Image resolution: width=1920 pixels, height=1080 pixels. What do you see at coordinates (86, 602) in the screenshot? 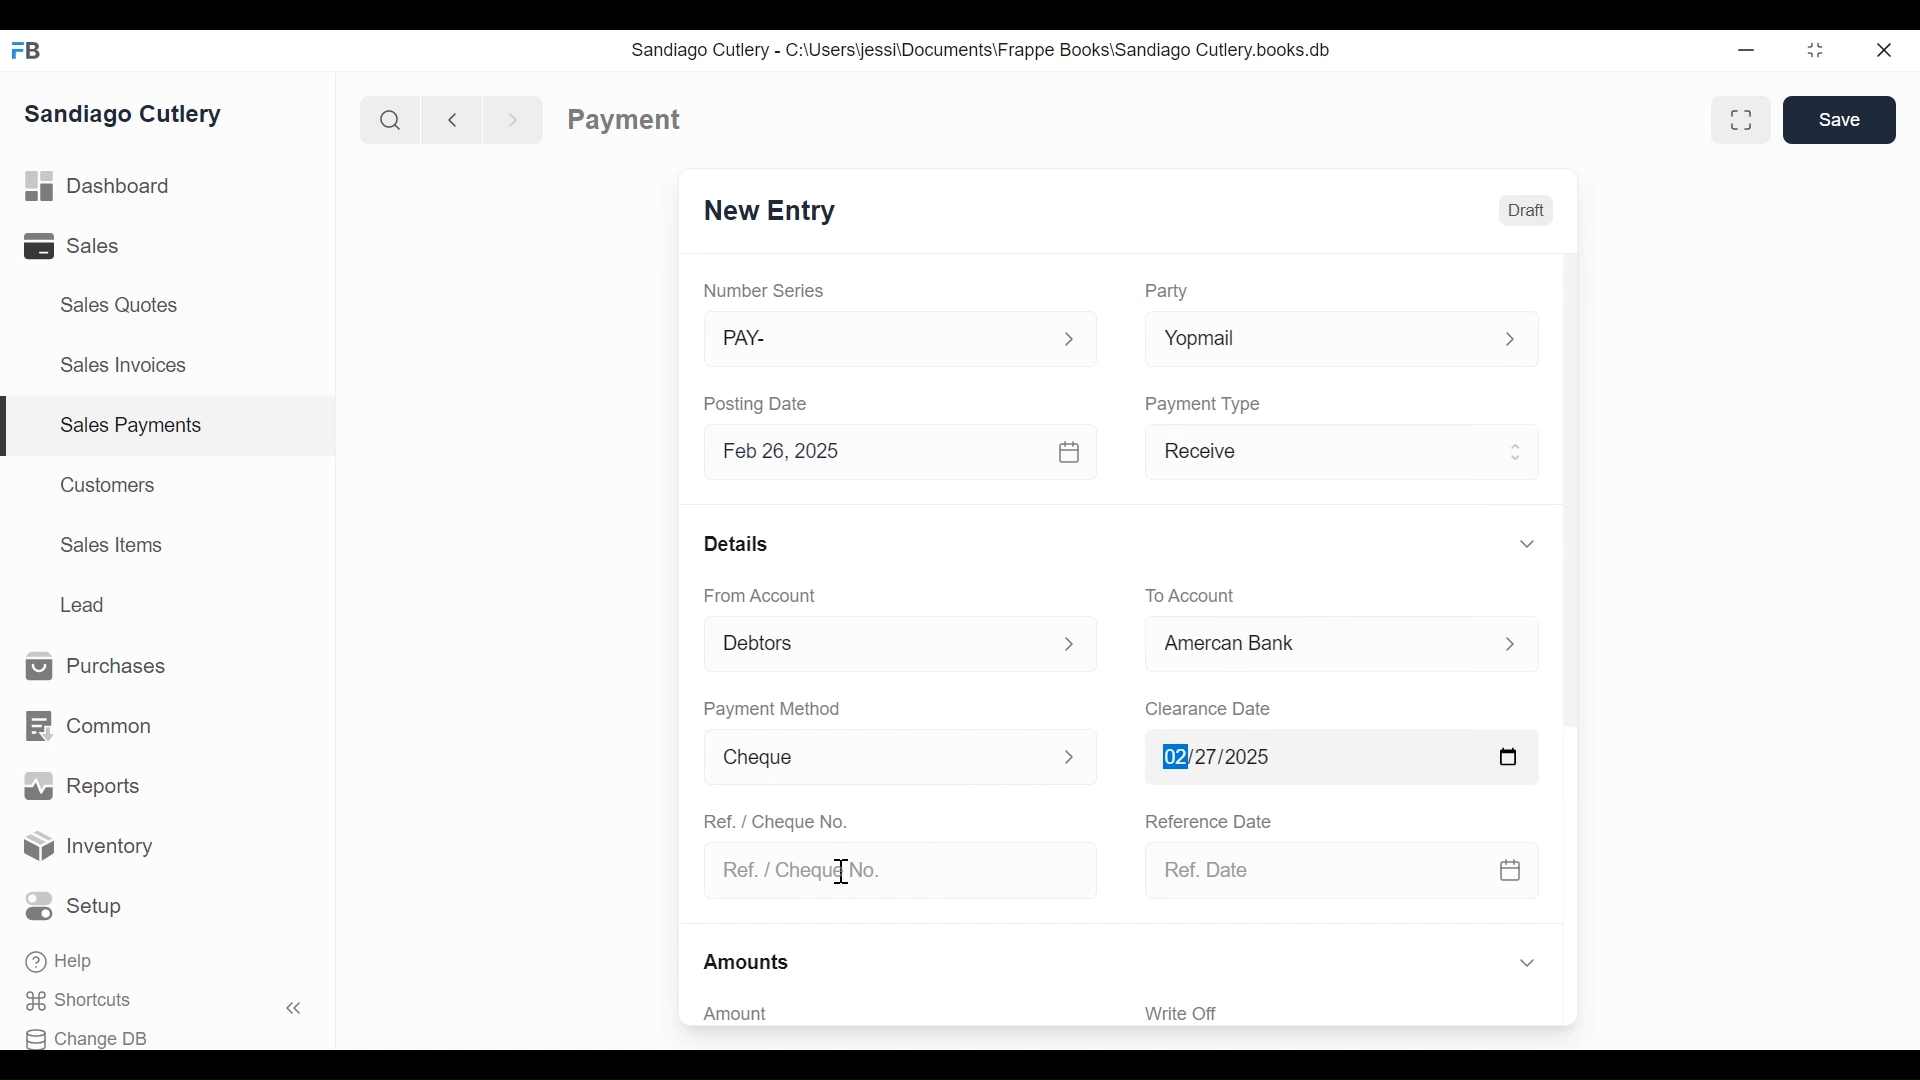
I see `Lead` at bounding box center [86, 602].